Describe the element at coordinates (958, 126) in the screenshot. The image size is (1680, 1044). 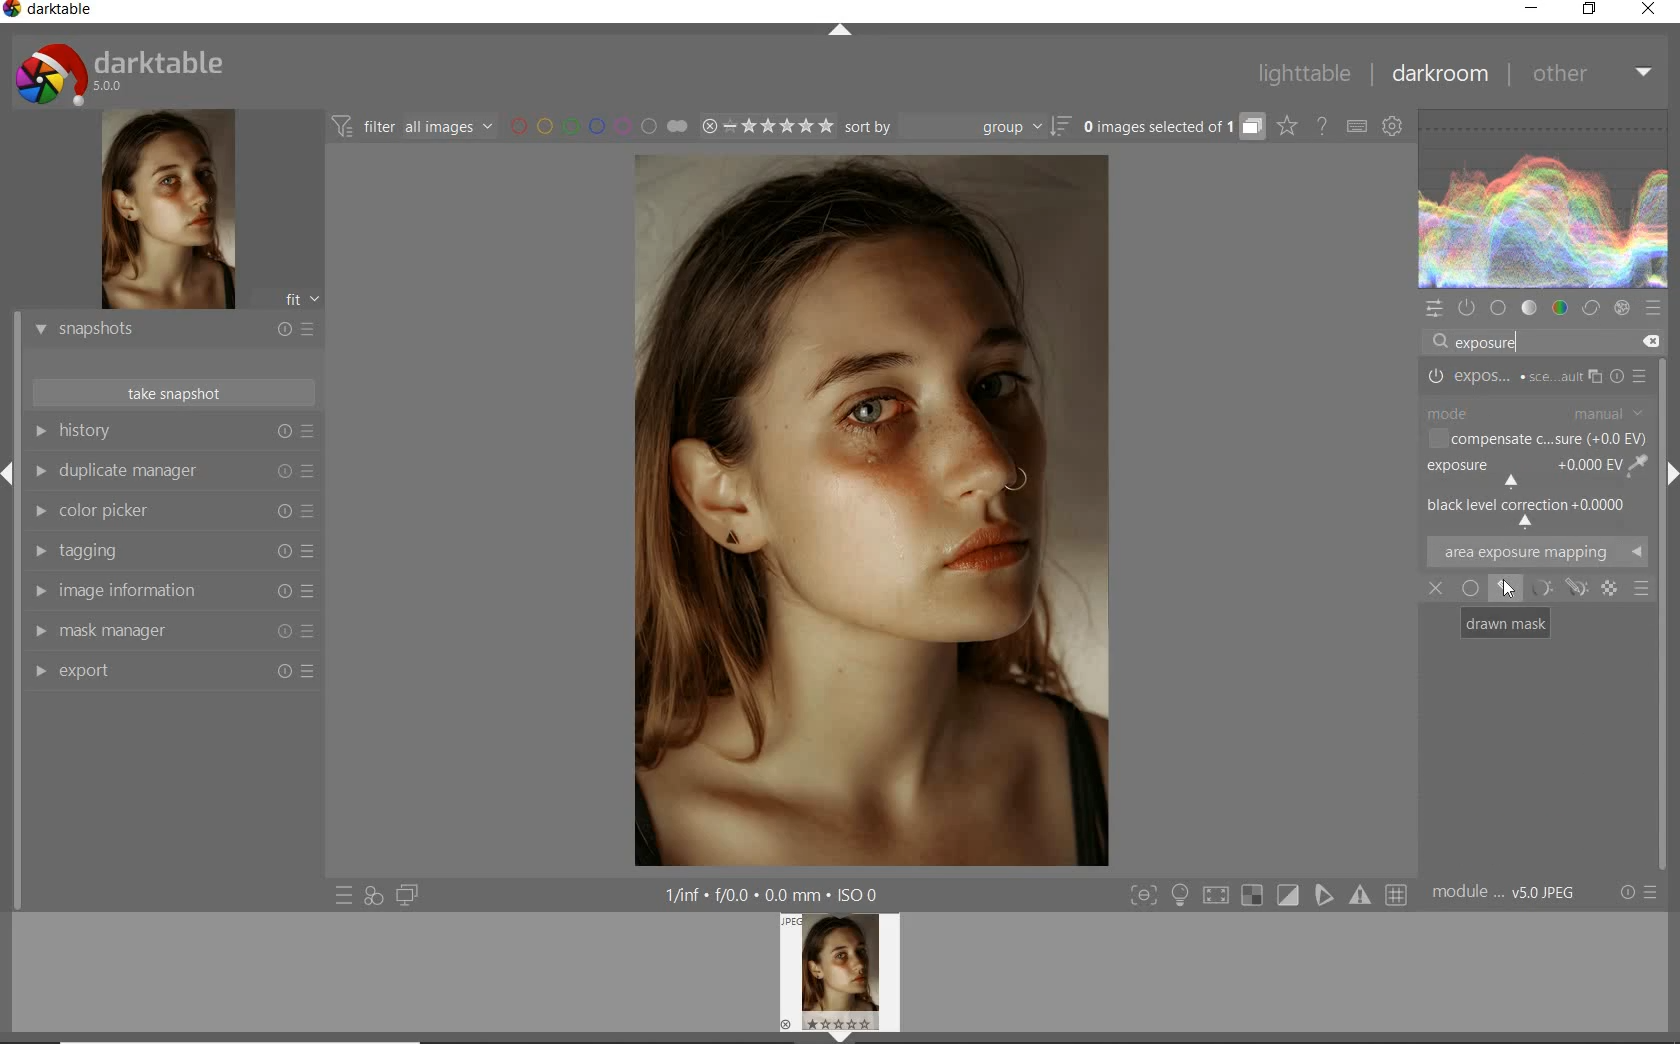
I see `sort` at that location.